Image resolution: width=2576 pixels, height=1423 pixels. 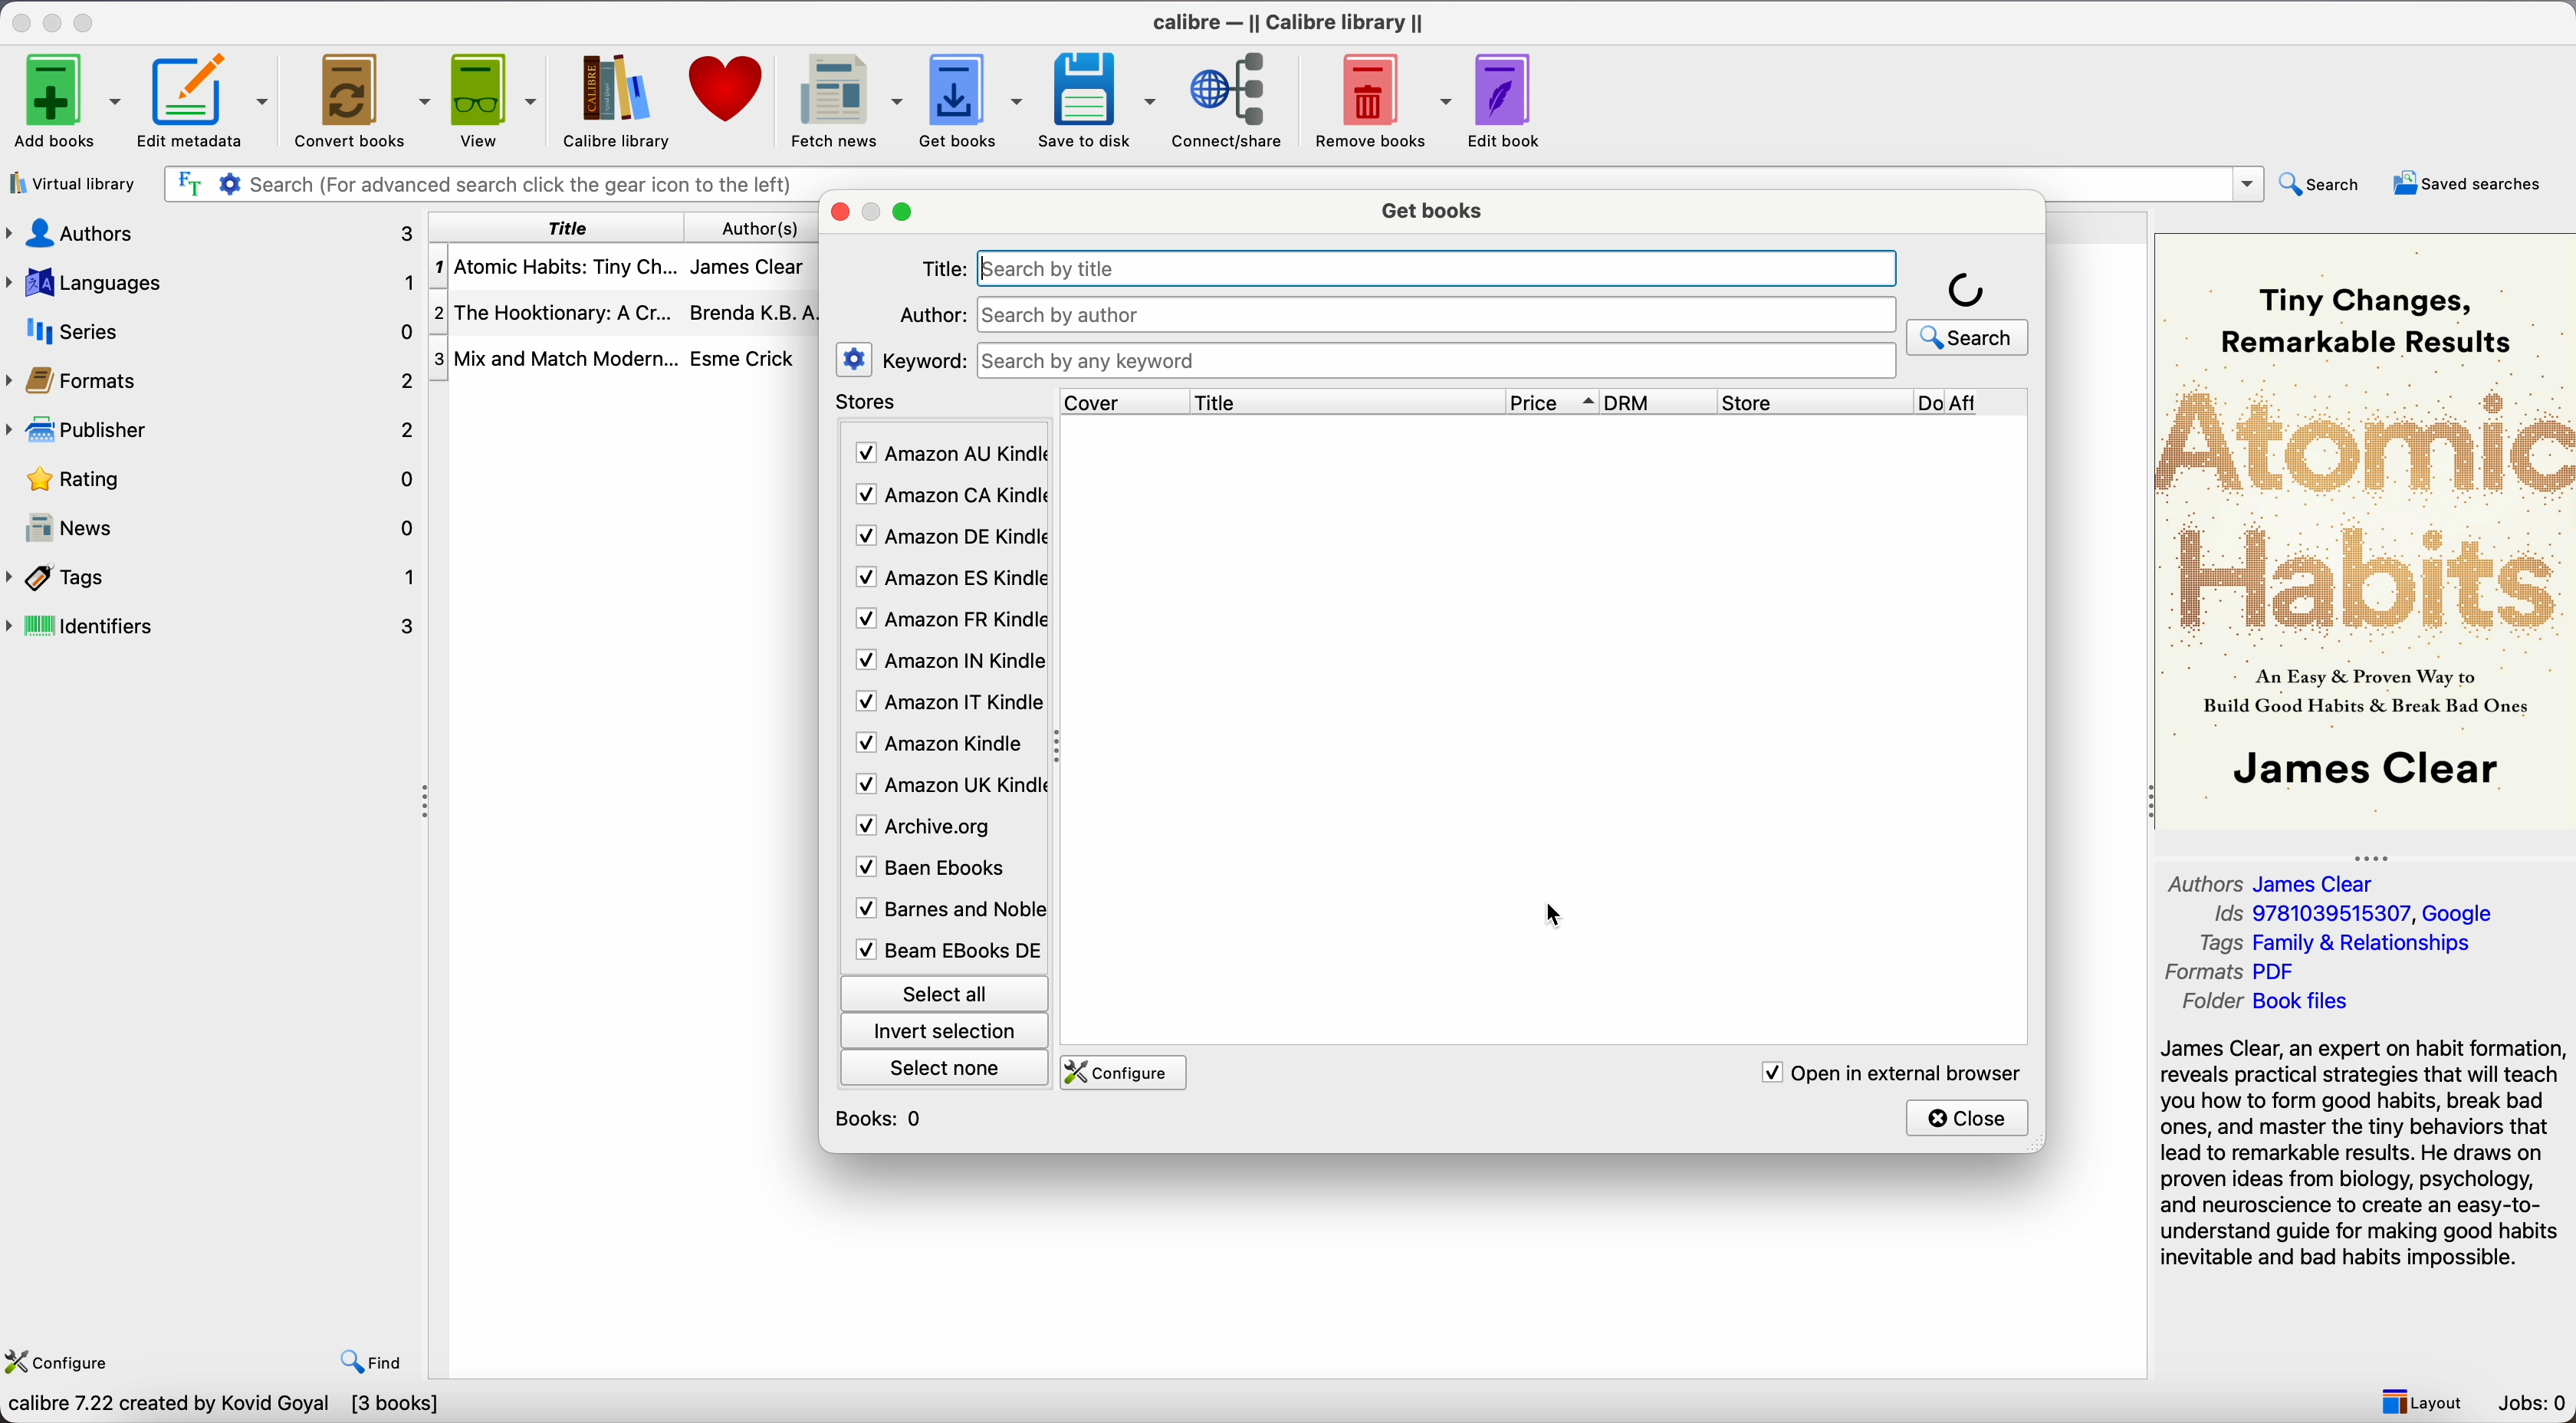 What do you see at coordinates (742, 358) in the screenshot?
I see `Esme Crick` at bounding box center [742, 358].